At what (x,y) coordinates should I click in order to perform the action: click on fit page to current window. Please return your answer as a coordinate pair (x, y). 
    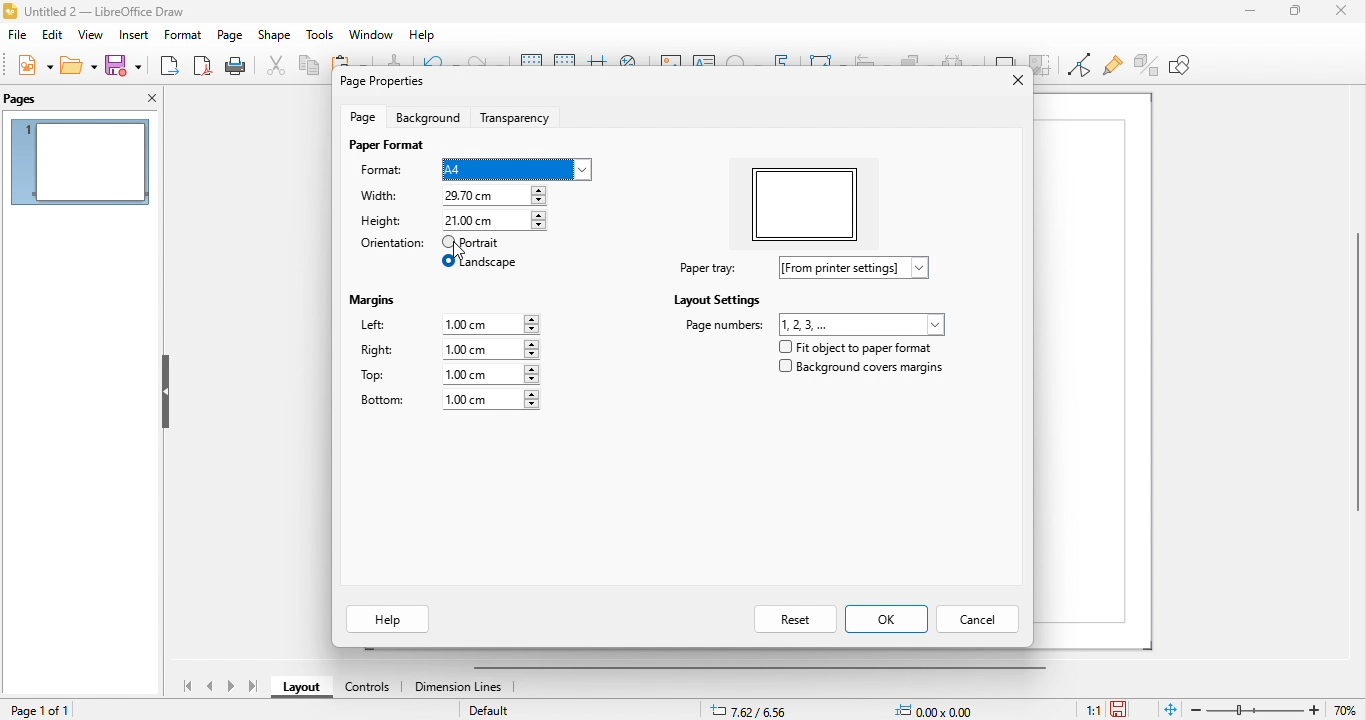
    Looking at the image, I should click on (1172, 709).